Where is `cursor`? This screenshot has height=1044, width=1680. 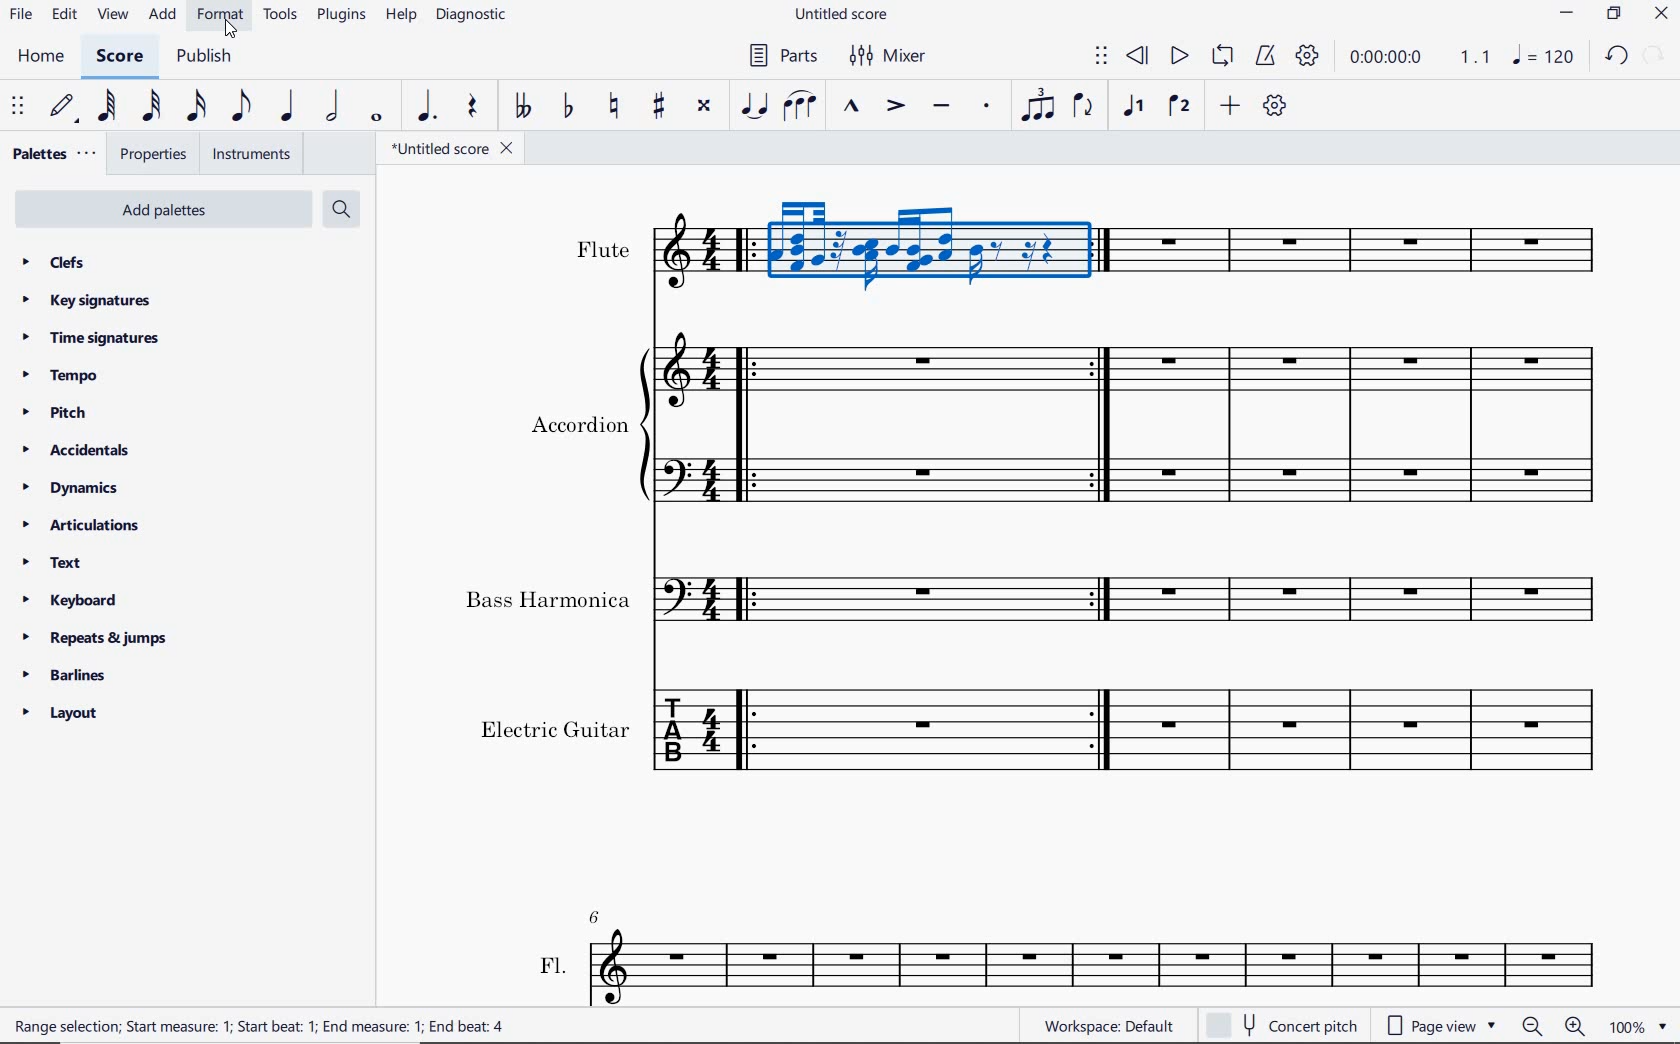
cursor is located at coordinates (230, 31).